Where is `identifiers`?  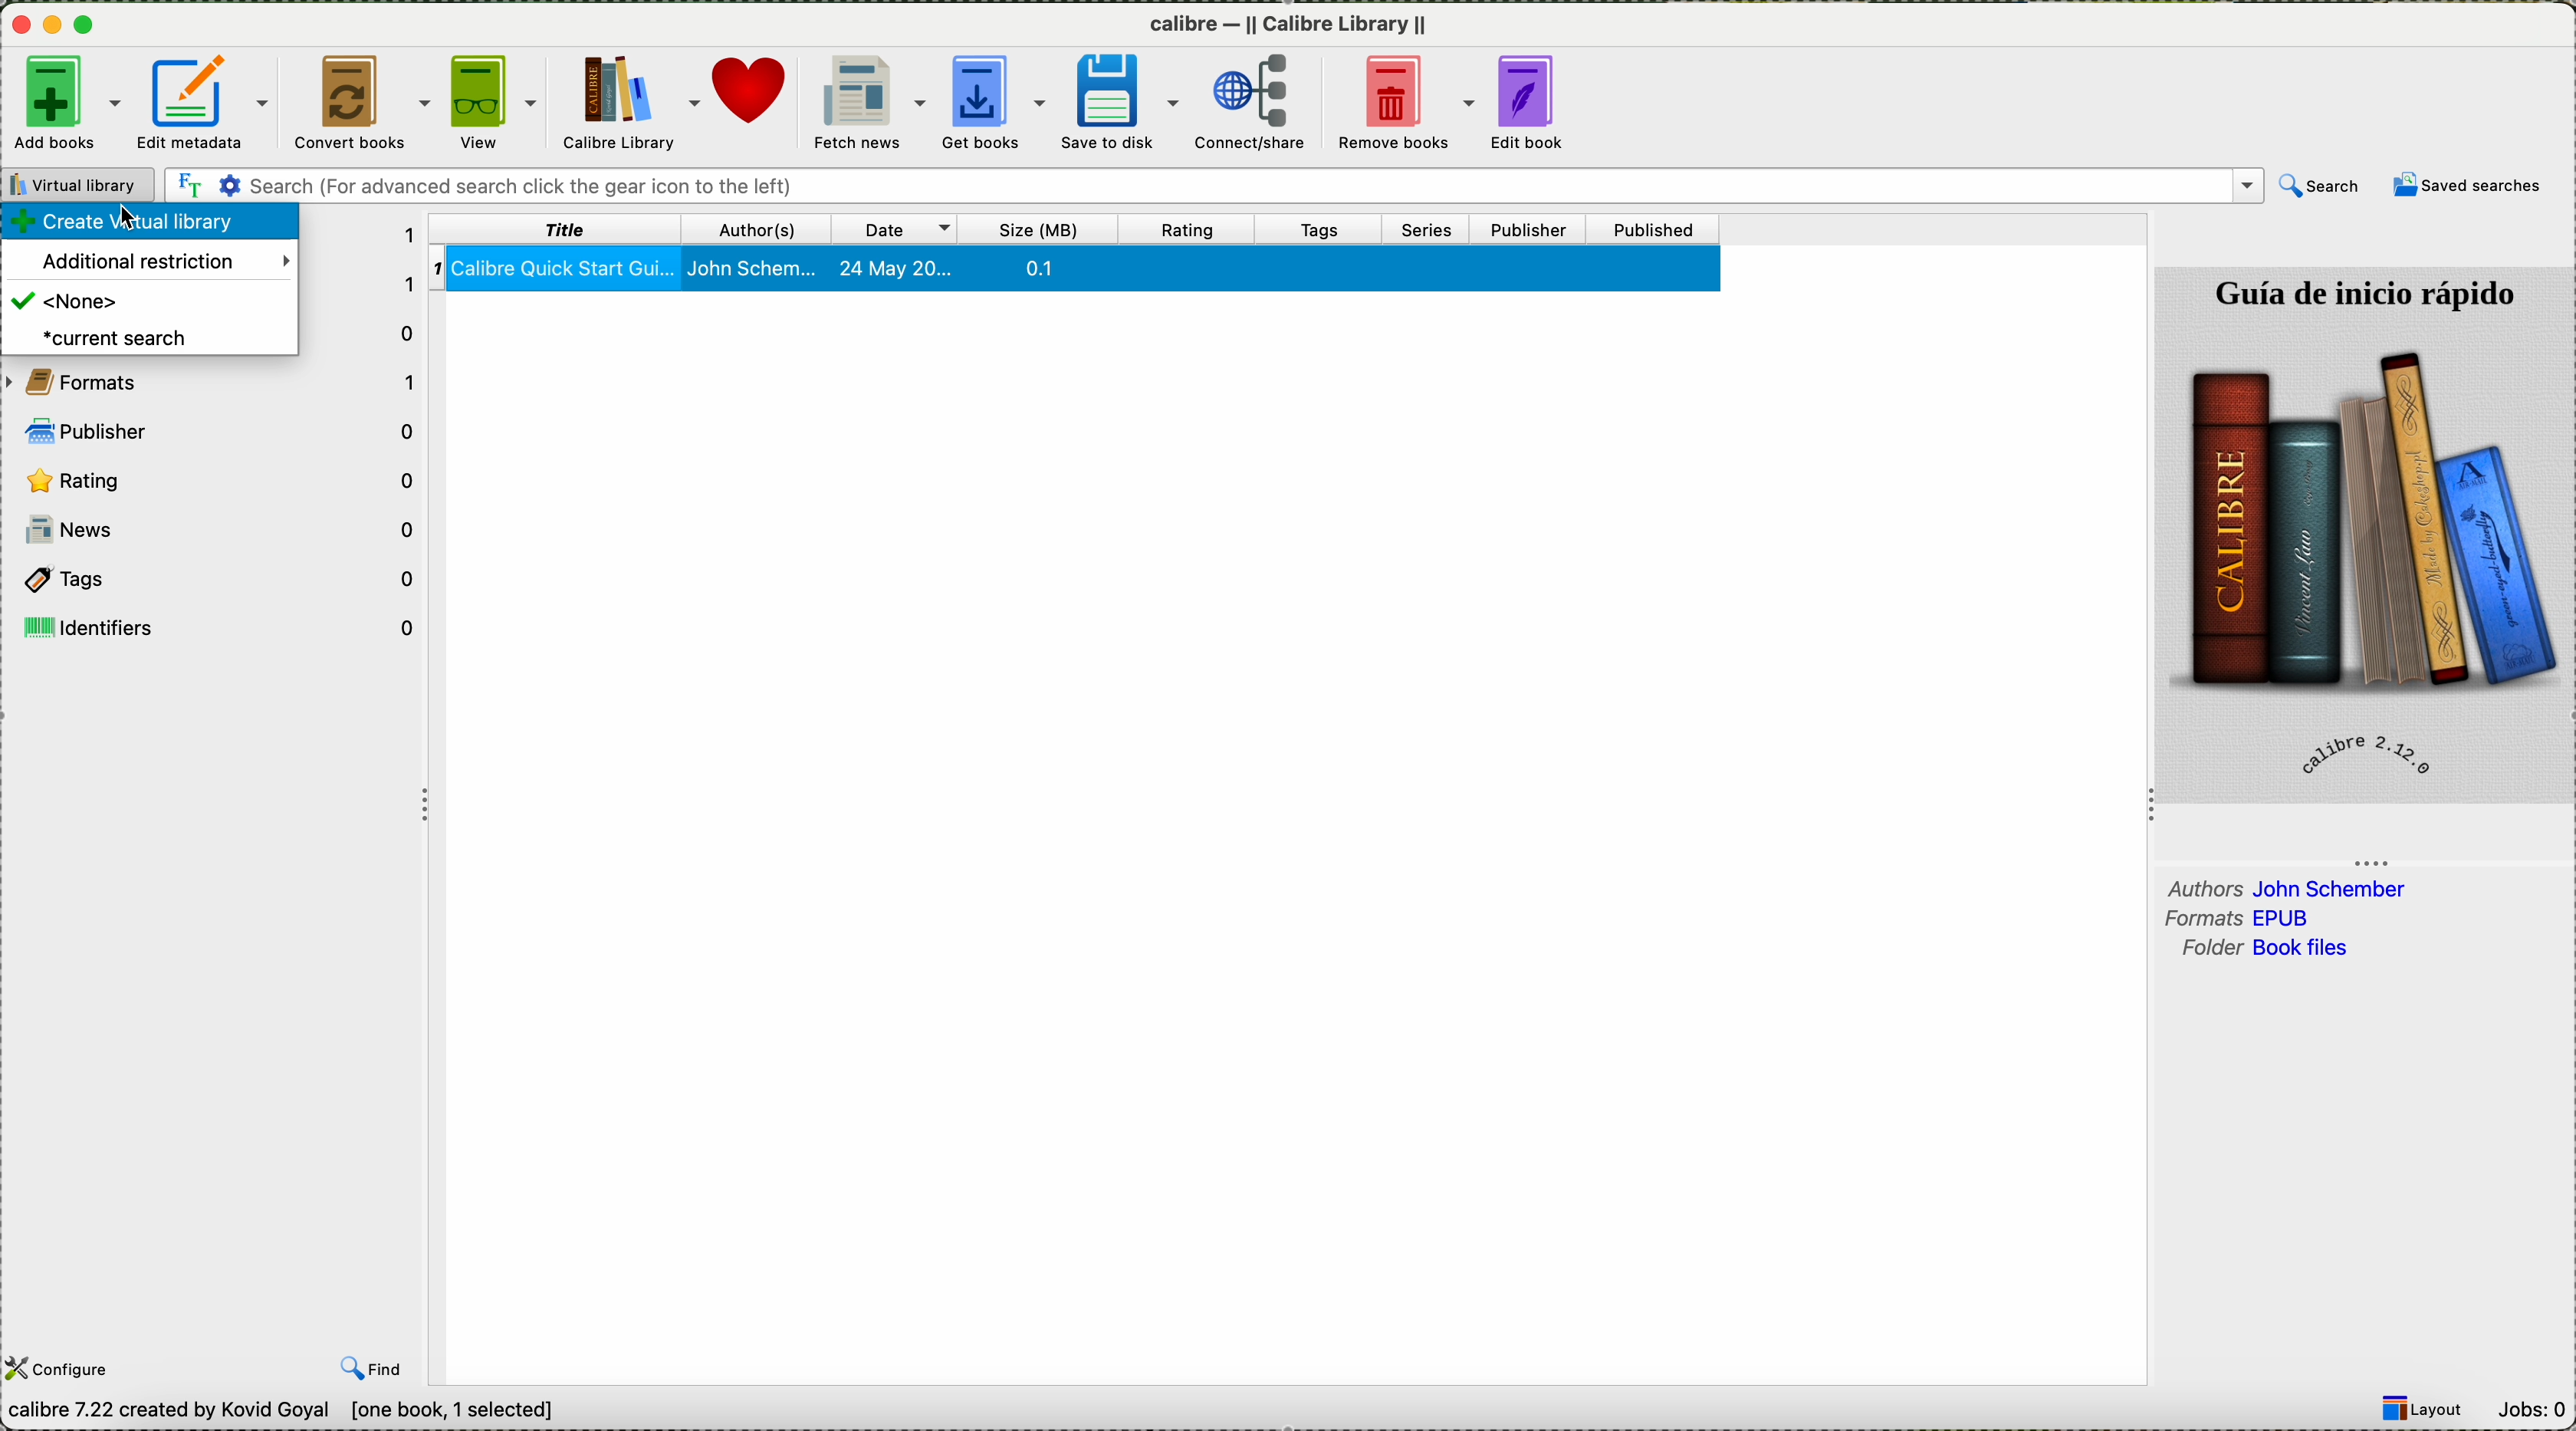
identifiers is located at coordinates (222, 625).